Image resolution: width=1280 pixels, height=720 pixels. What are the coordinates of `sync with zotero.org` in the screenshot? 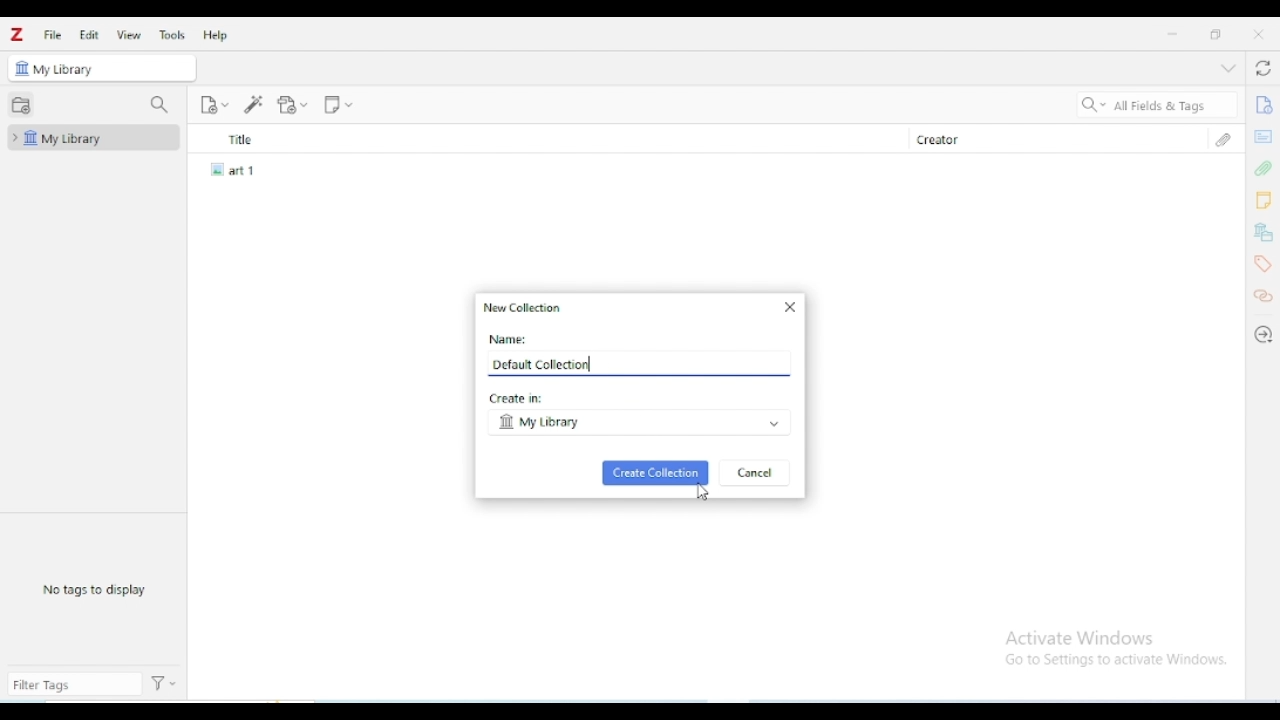 It's located at (1263, 69).